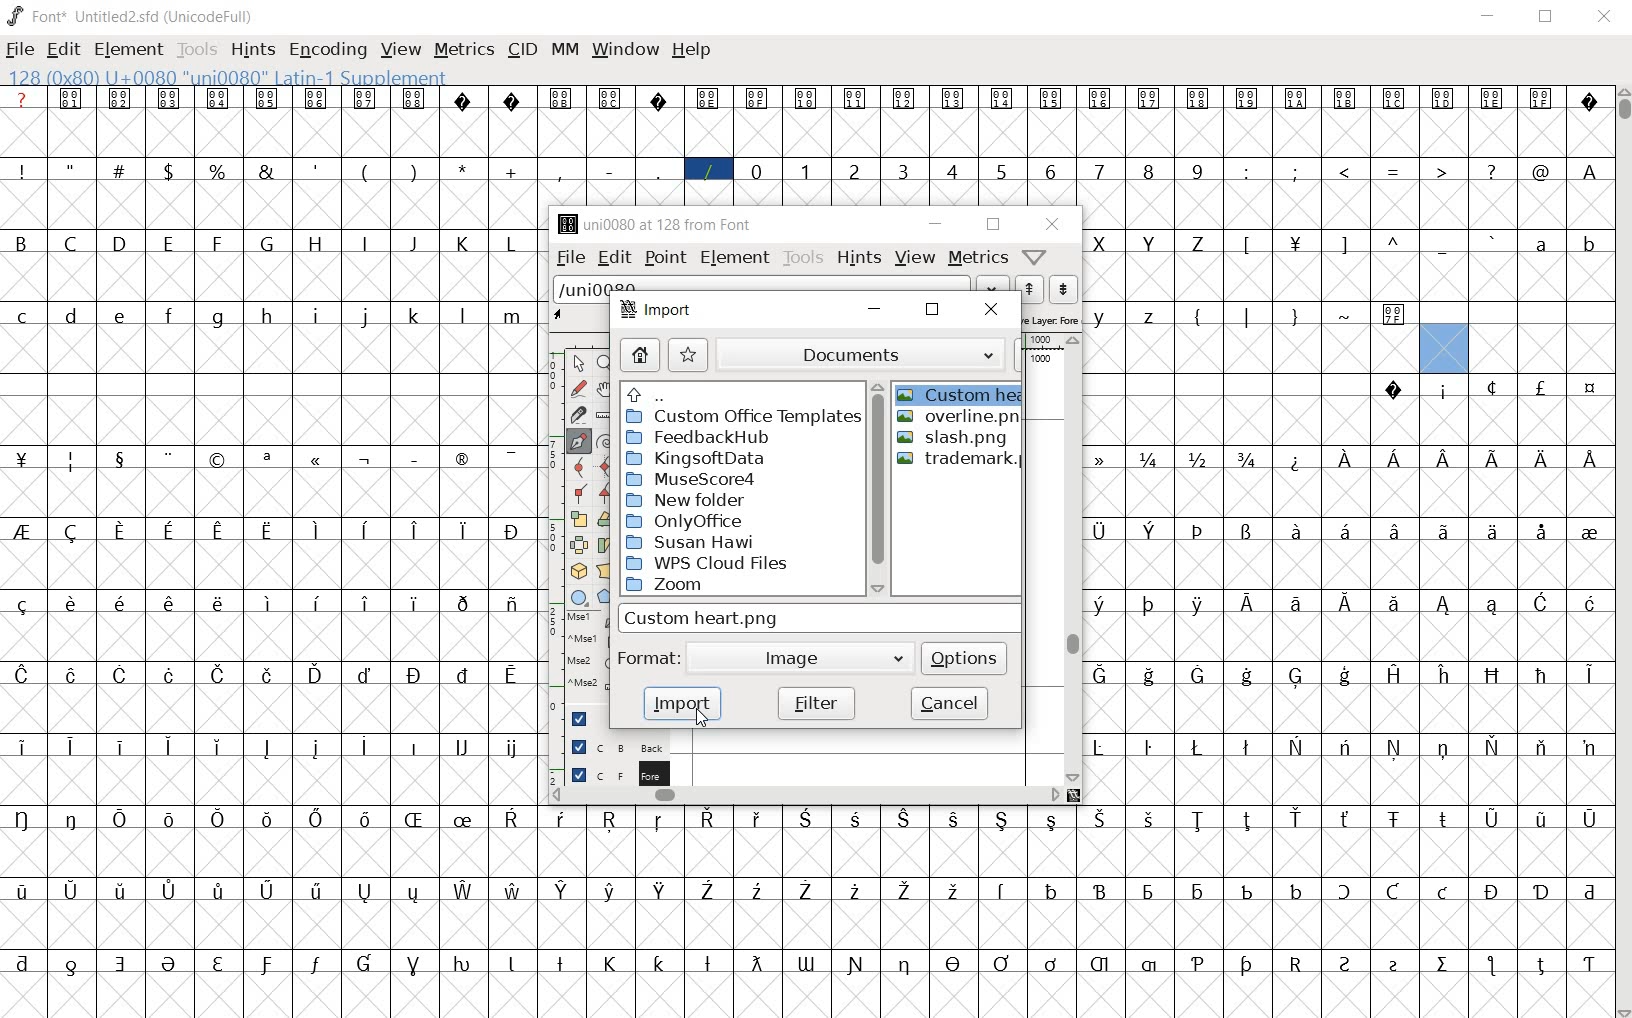 Image resolution: width=1632 pixels, height=1018 pixels. I want to click on glyph, so click(1544, 460).